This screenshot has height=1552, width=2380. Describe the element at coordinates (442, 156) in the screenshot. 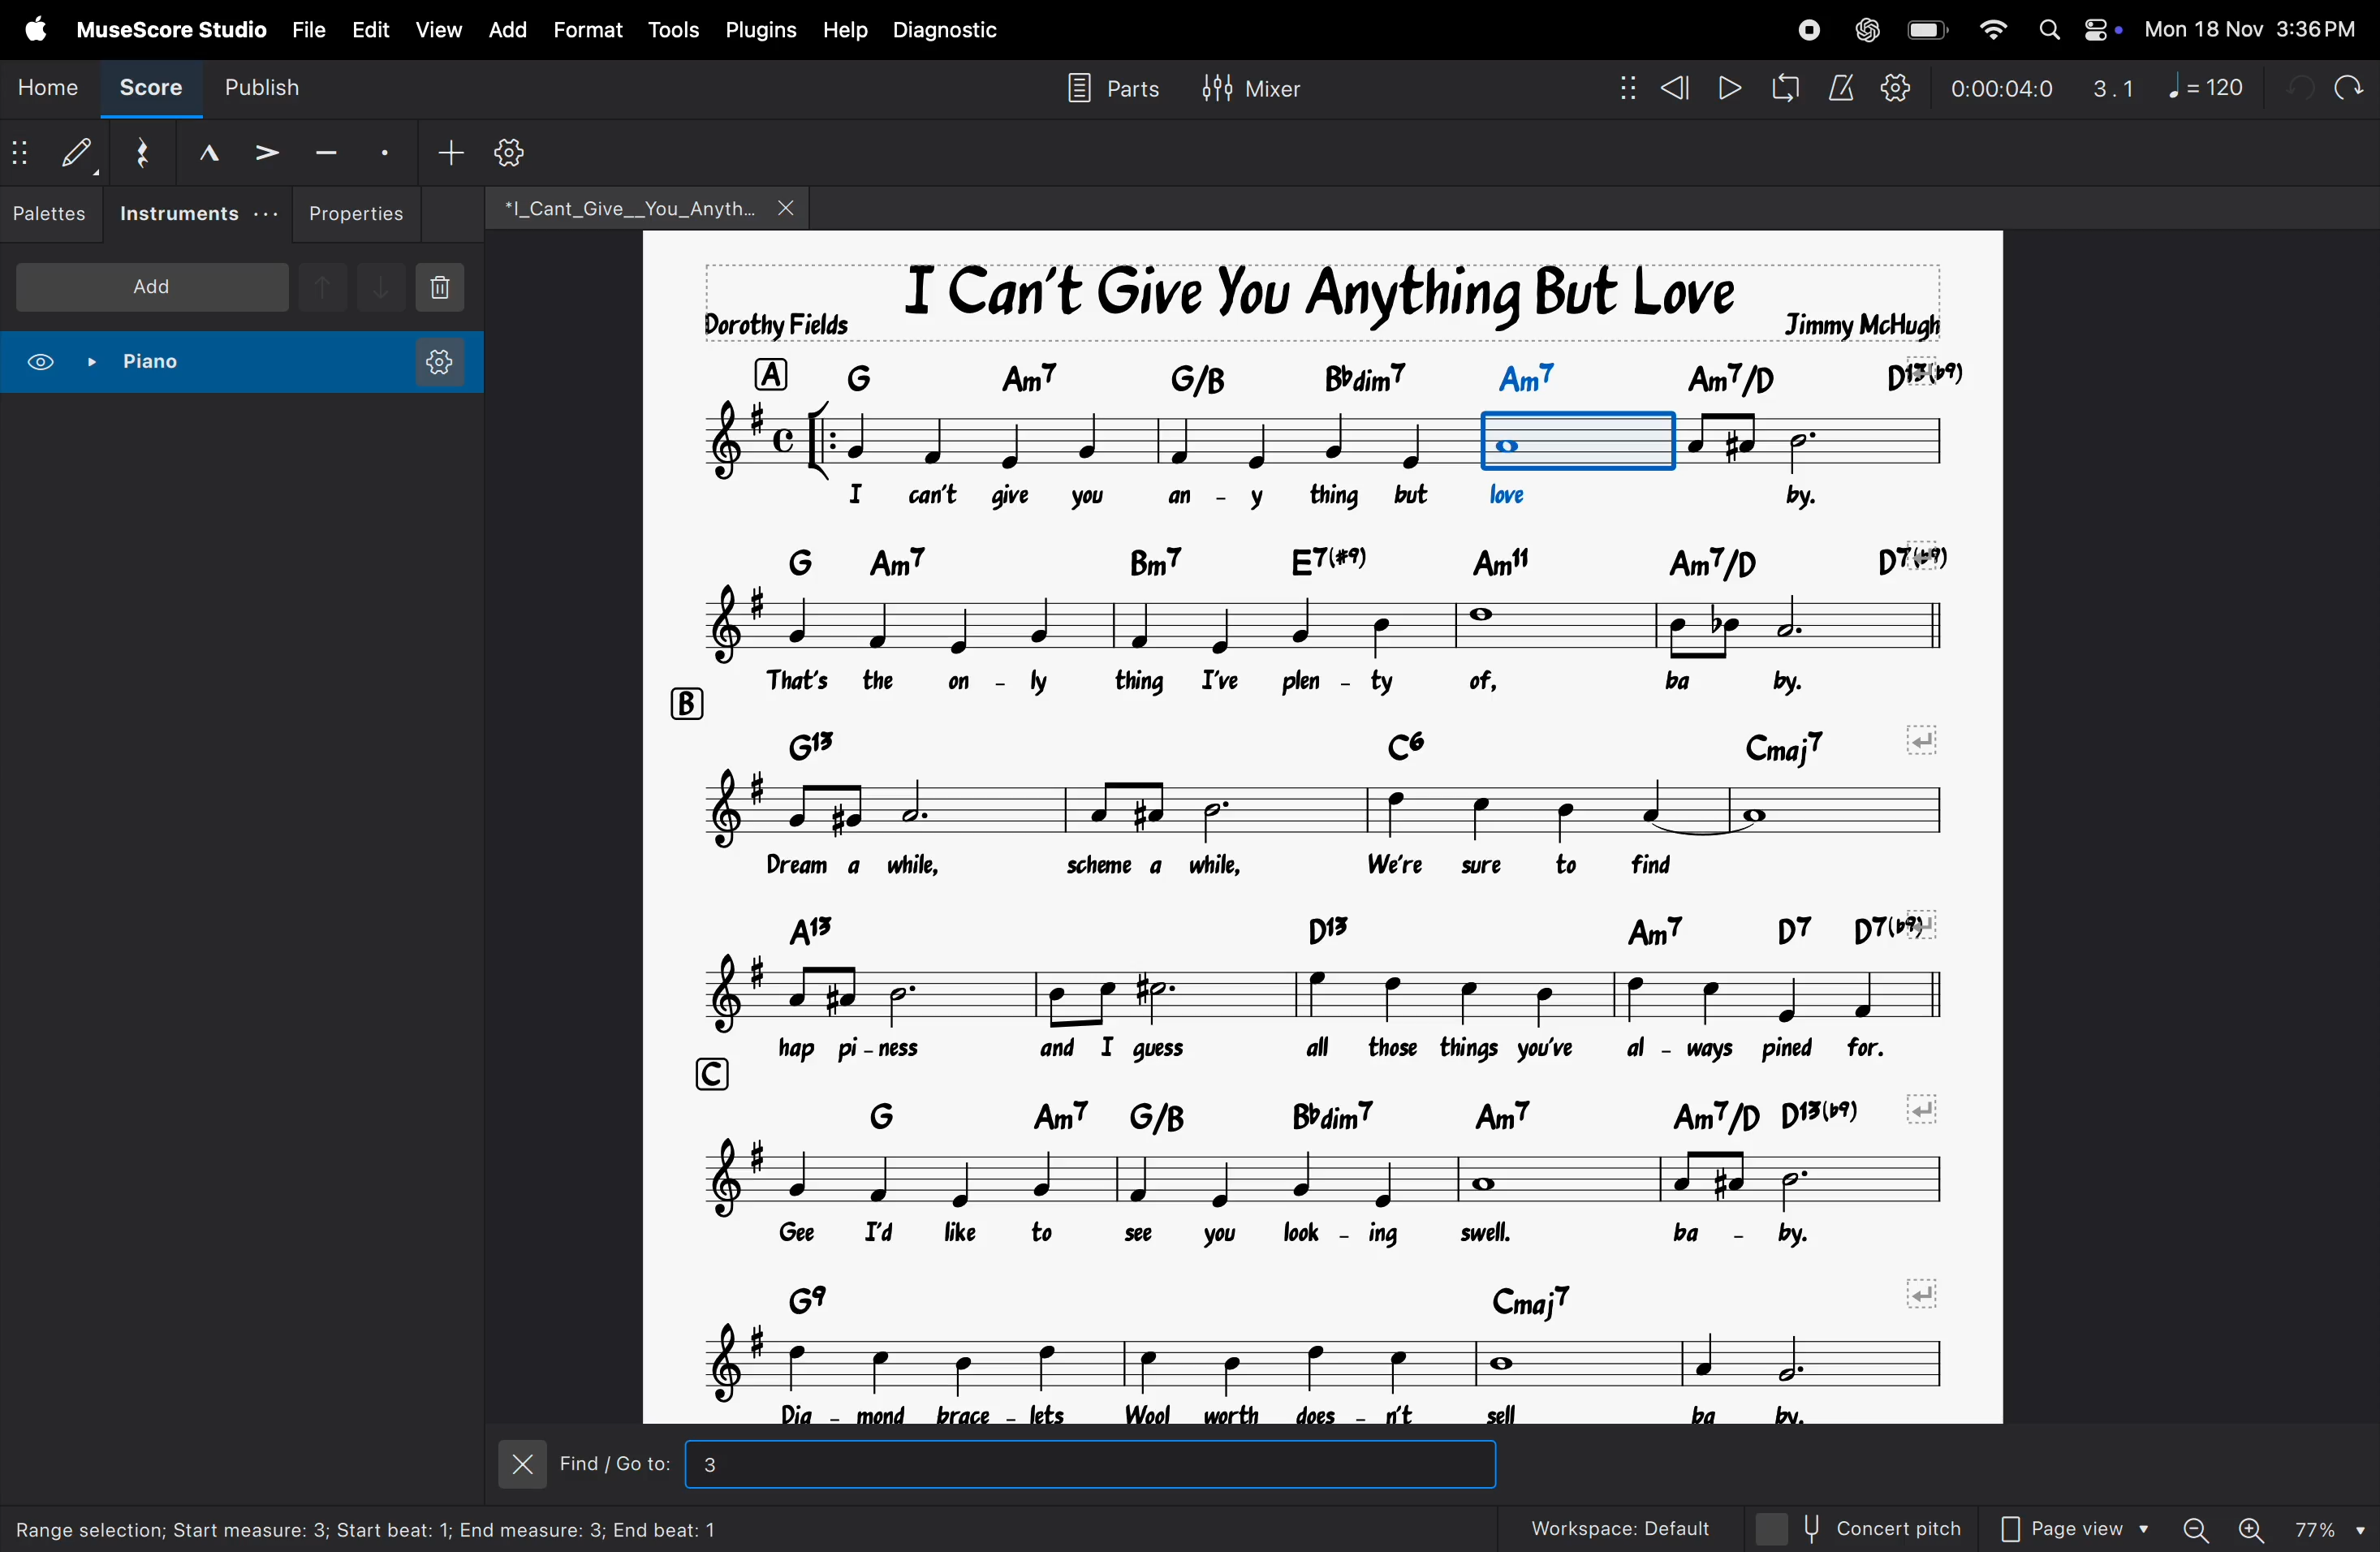

I see `add` at that location.